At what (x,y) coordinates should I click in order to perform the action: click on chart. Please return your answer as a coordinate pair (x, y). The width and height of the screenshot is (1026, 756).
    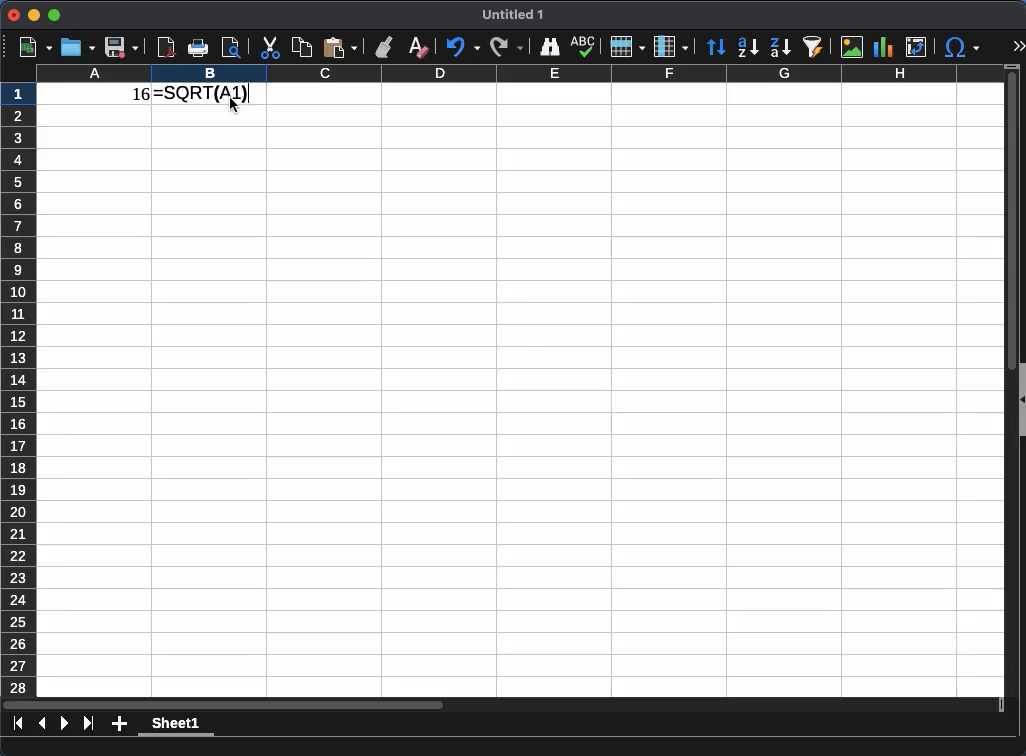
    Looking at the image, I should click on (884, 48).